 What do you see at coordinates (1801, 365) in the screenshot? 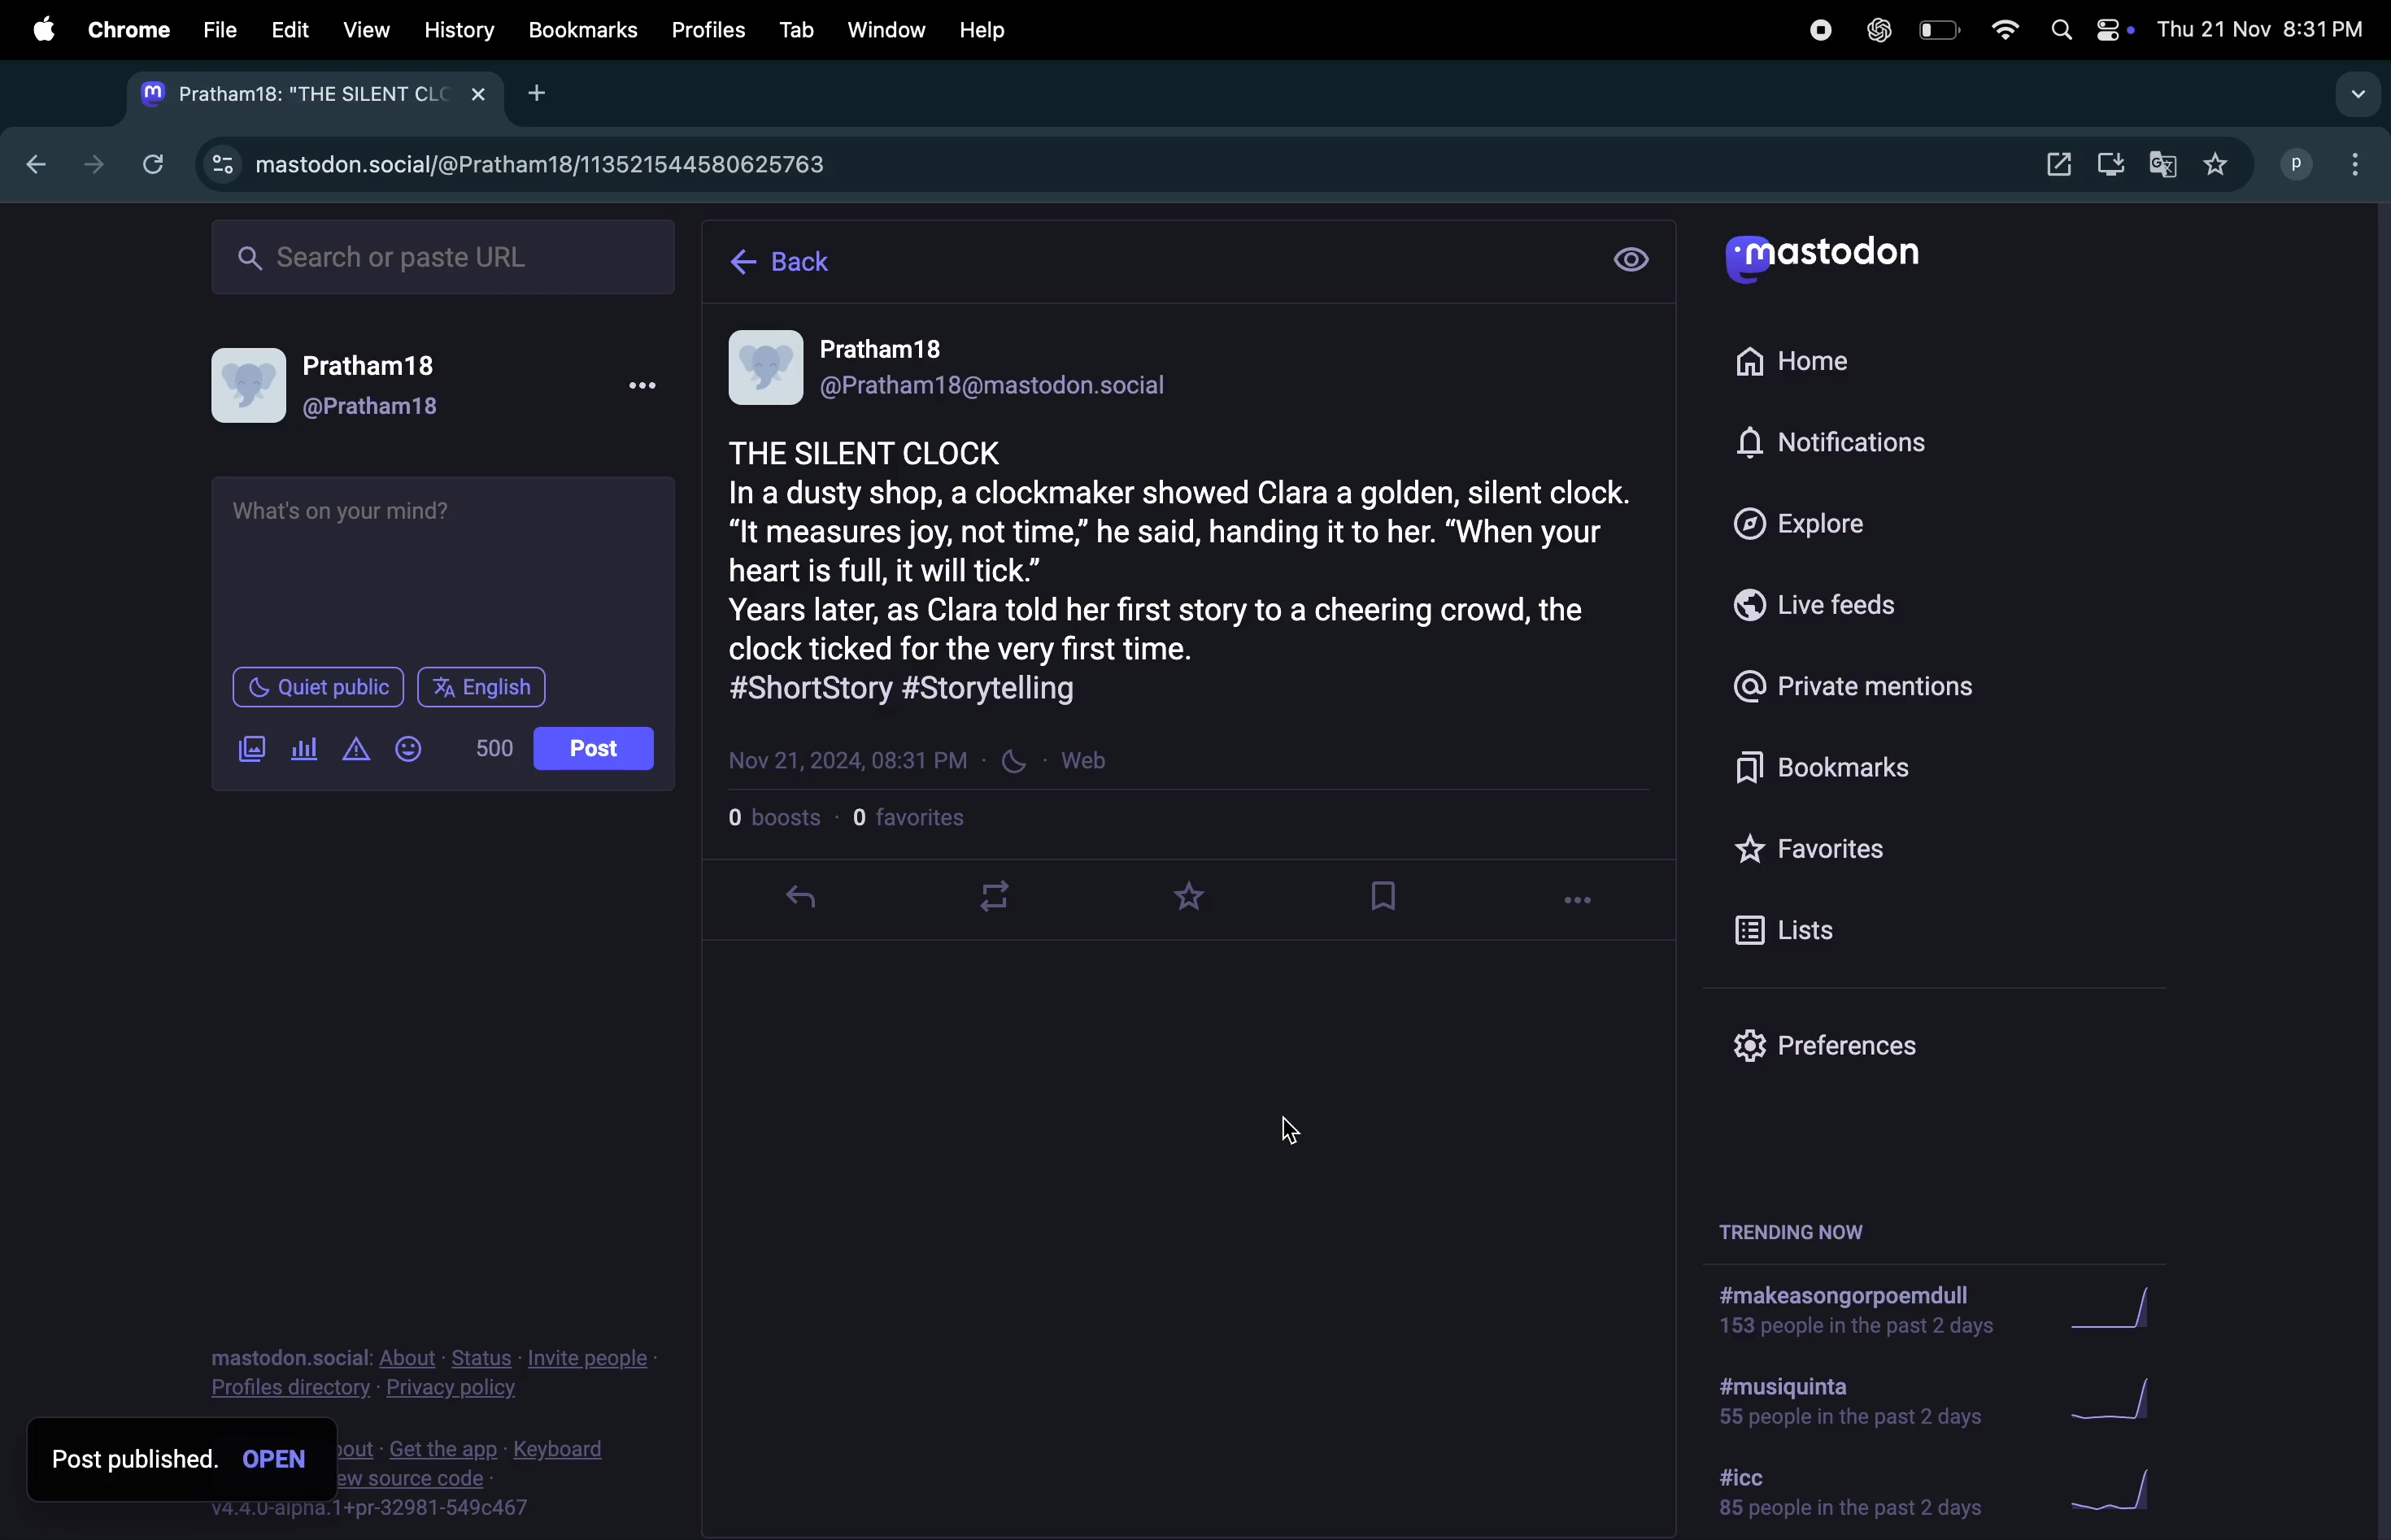
I see `home` at bounding box center [1801, 365].